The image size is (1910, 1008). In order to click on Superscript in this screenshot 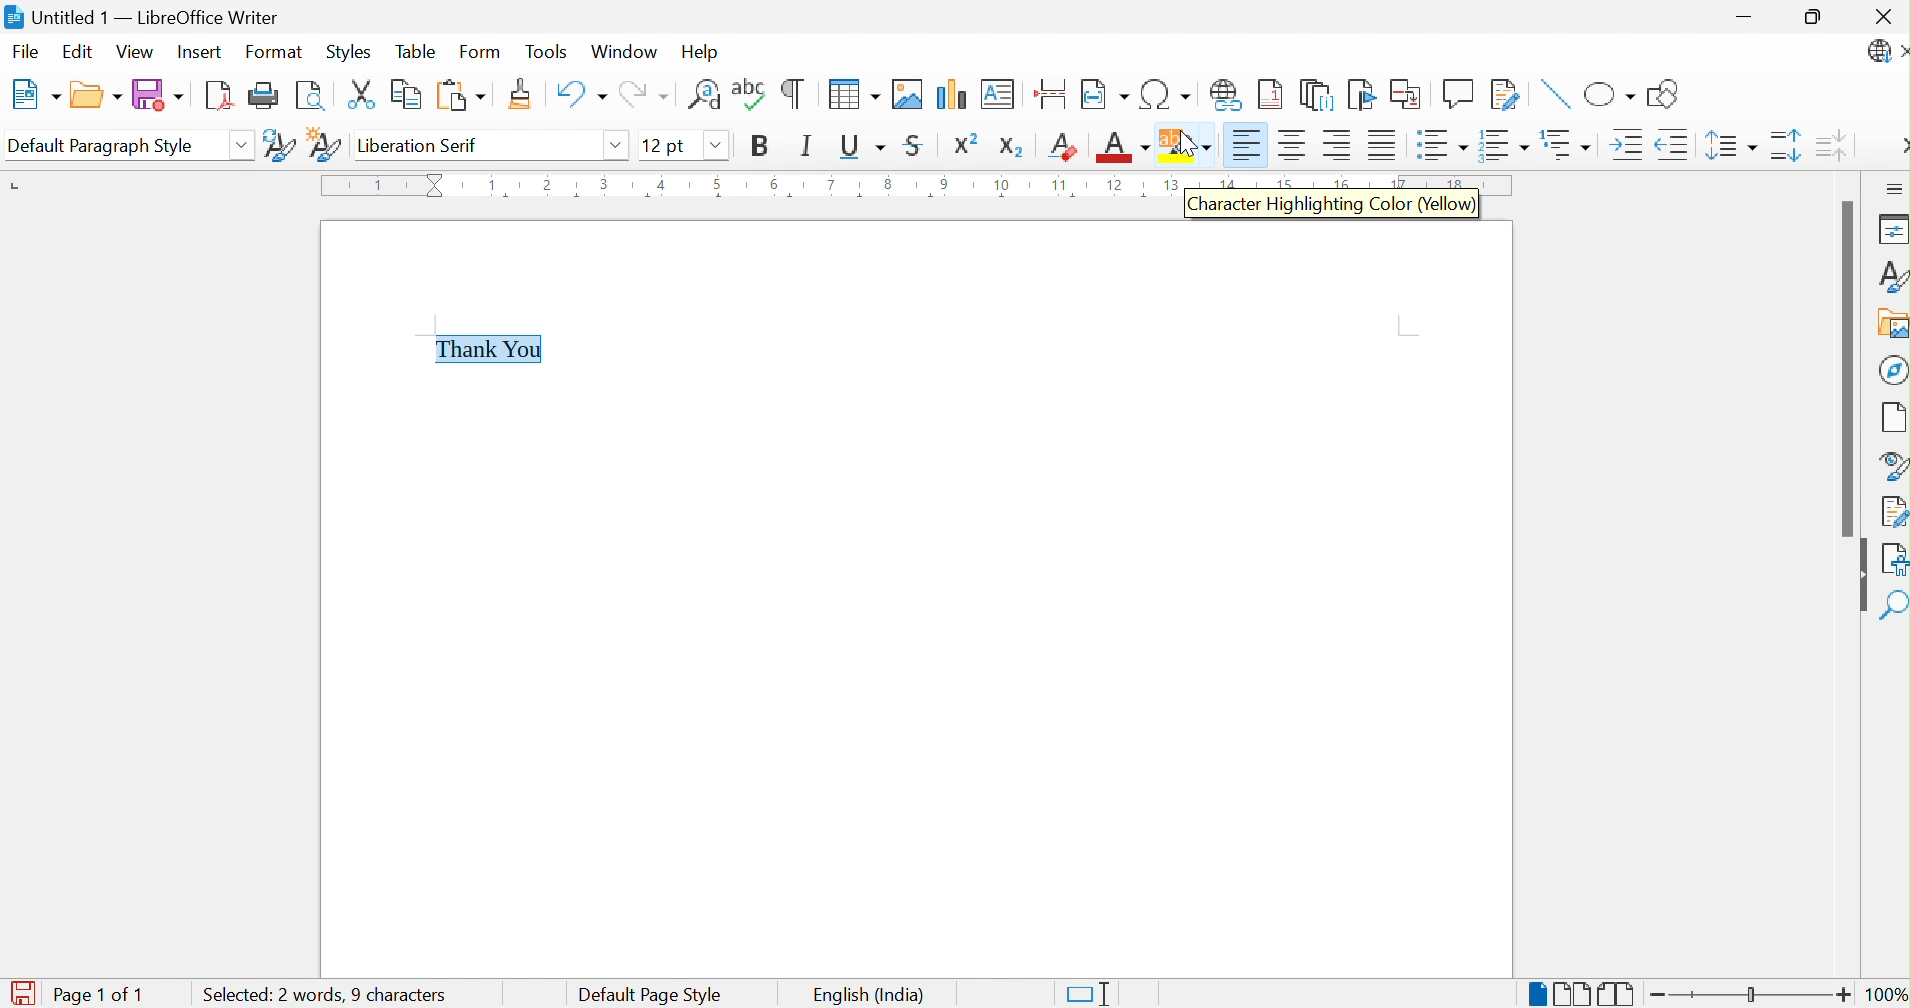, I will do `click(966, 144)`.